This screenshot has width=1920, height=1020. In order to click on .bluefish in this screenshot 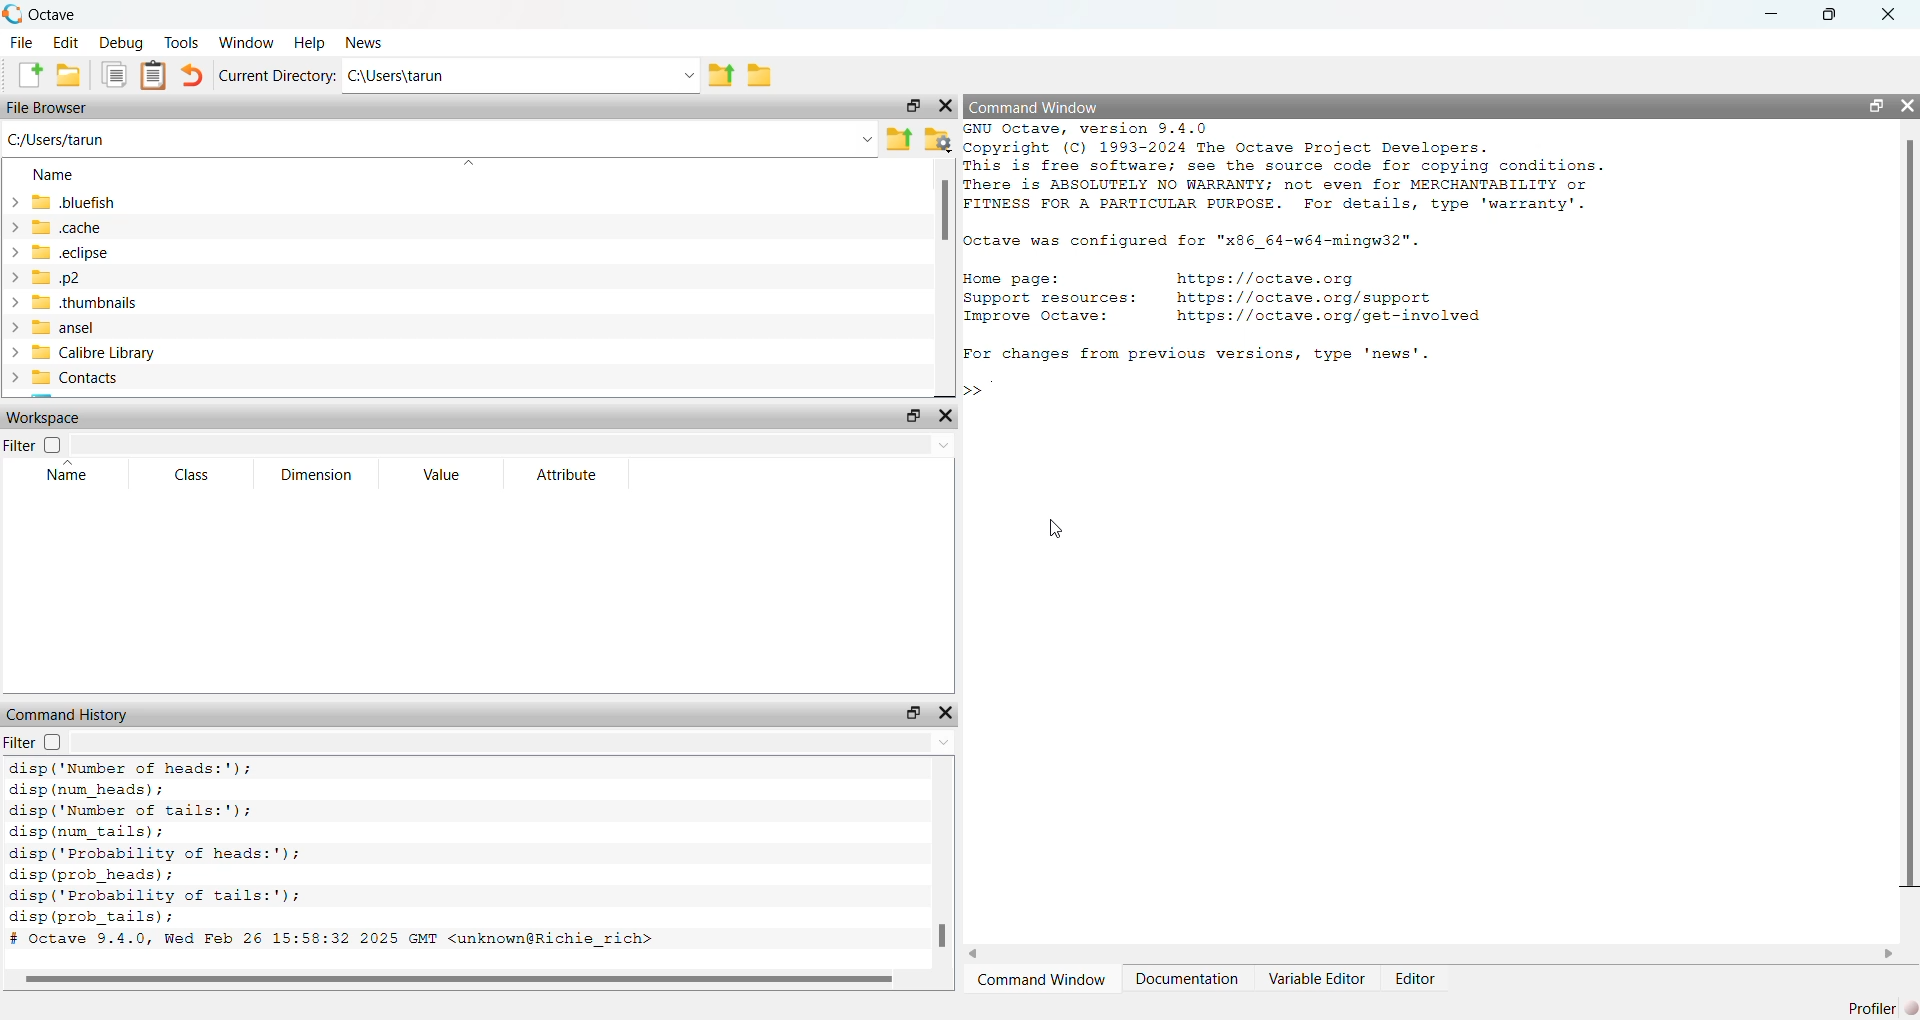, I will do `click(79, 201)`.